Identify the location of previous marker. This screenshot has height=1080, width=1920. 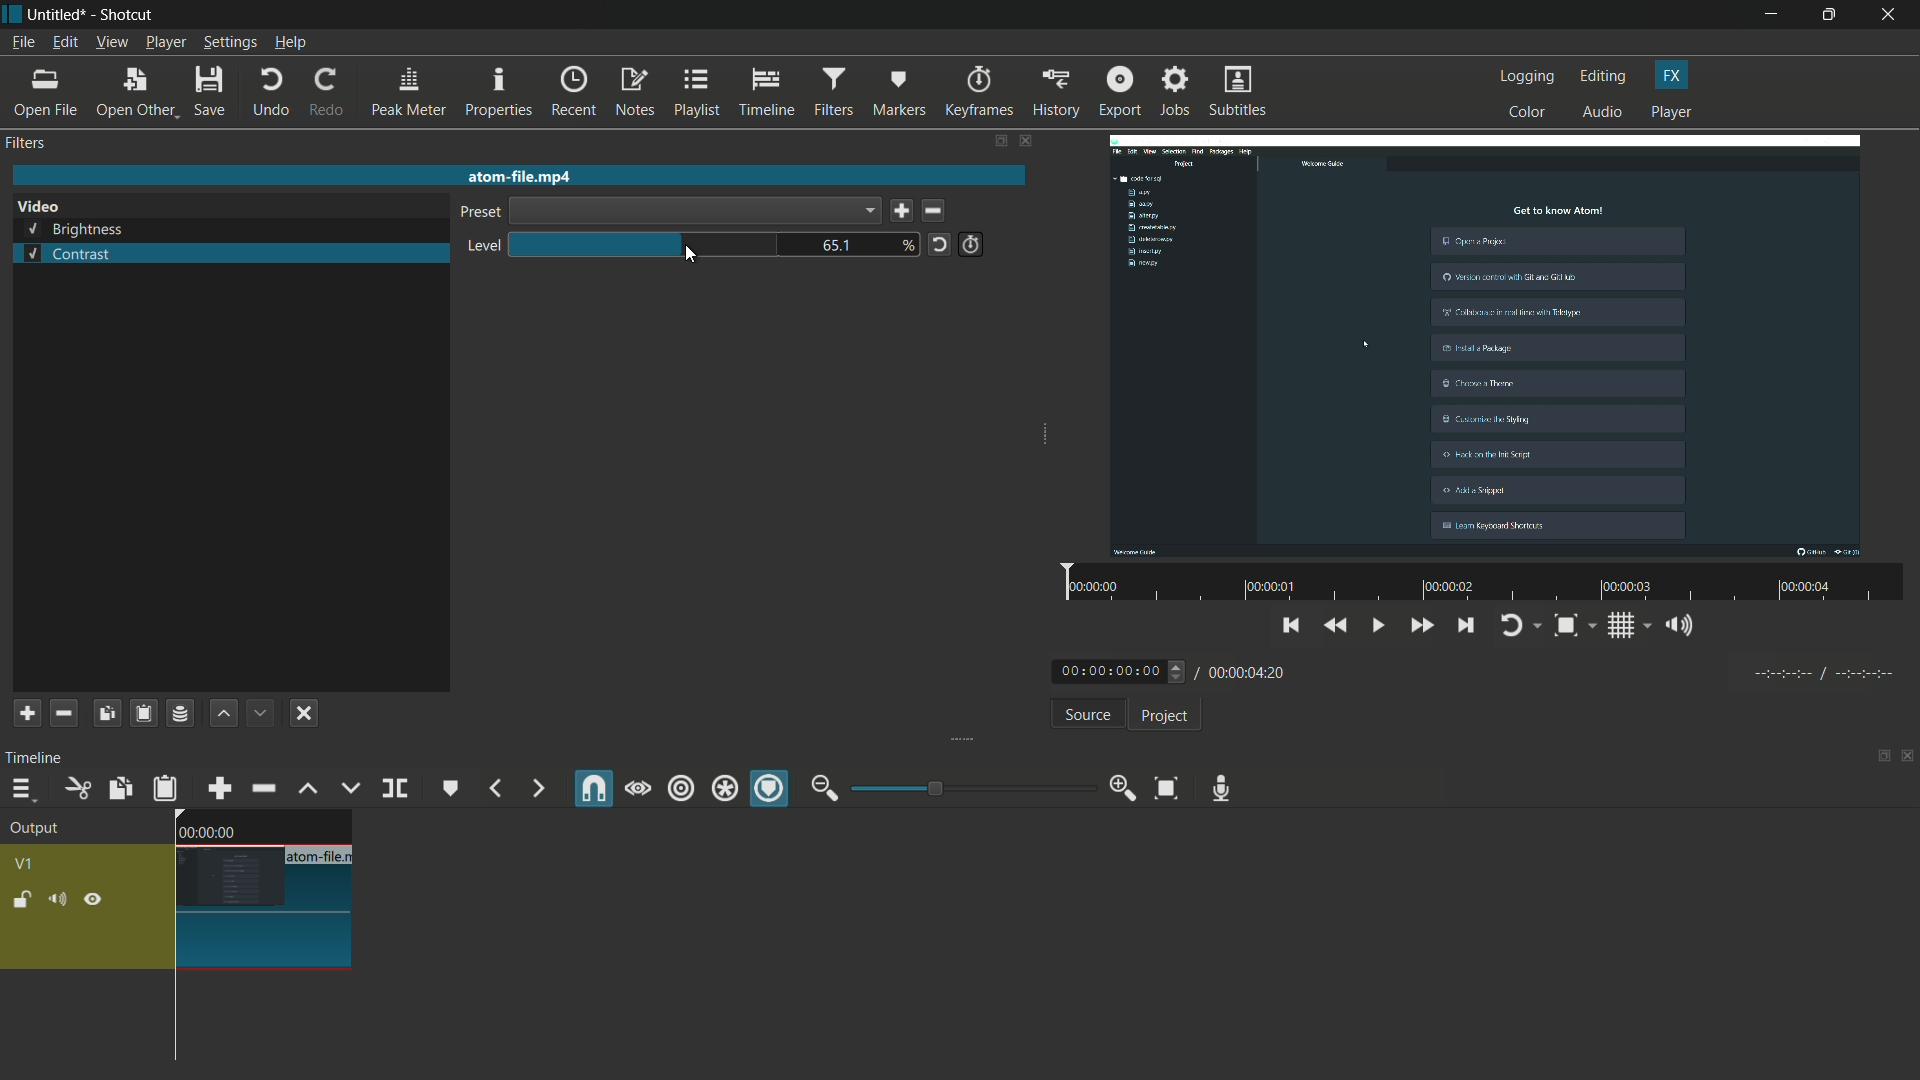
(494, 789).